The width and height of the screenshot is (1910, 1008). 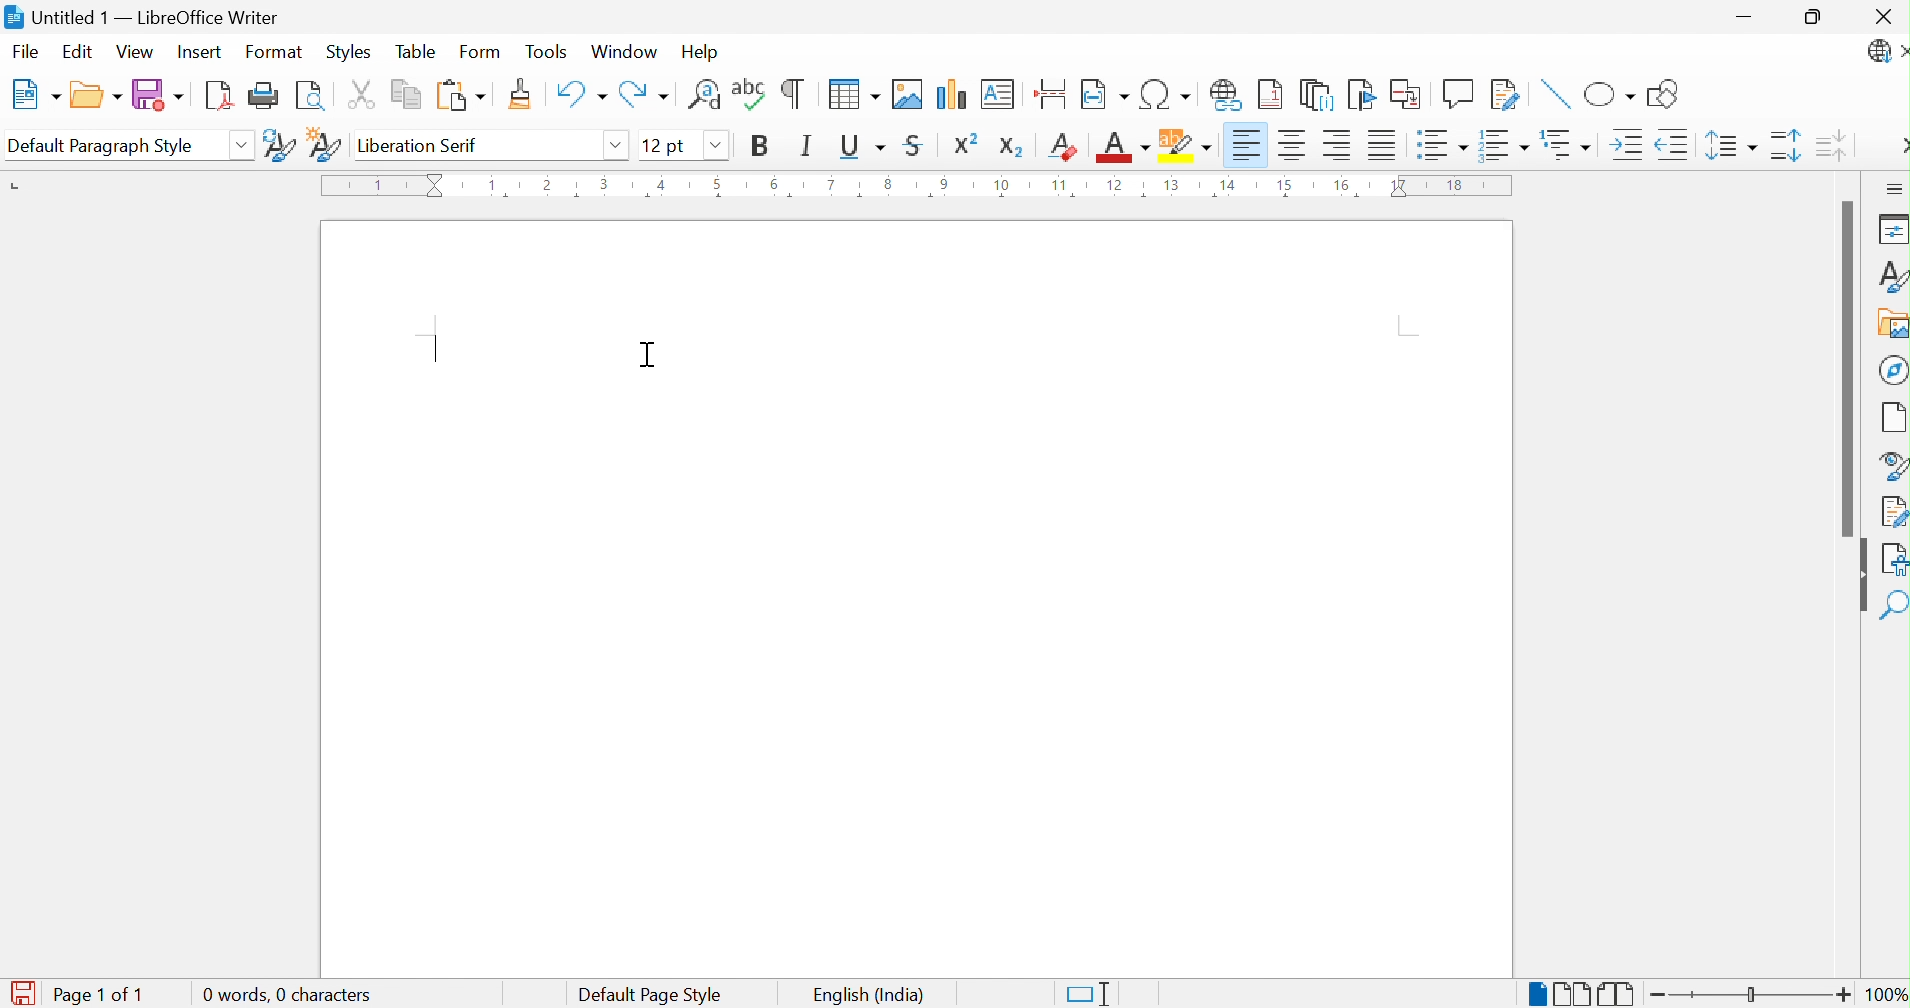 What do you see at coordinates (1880, 15) in the screenshot?
I see `Close` at bounding box center [1880, 15].